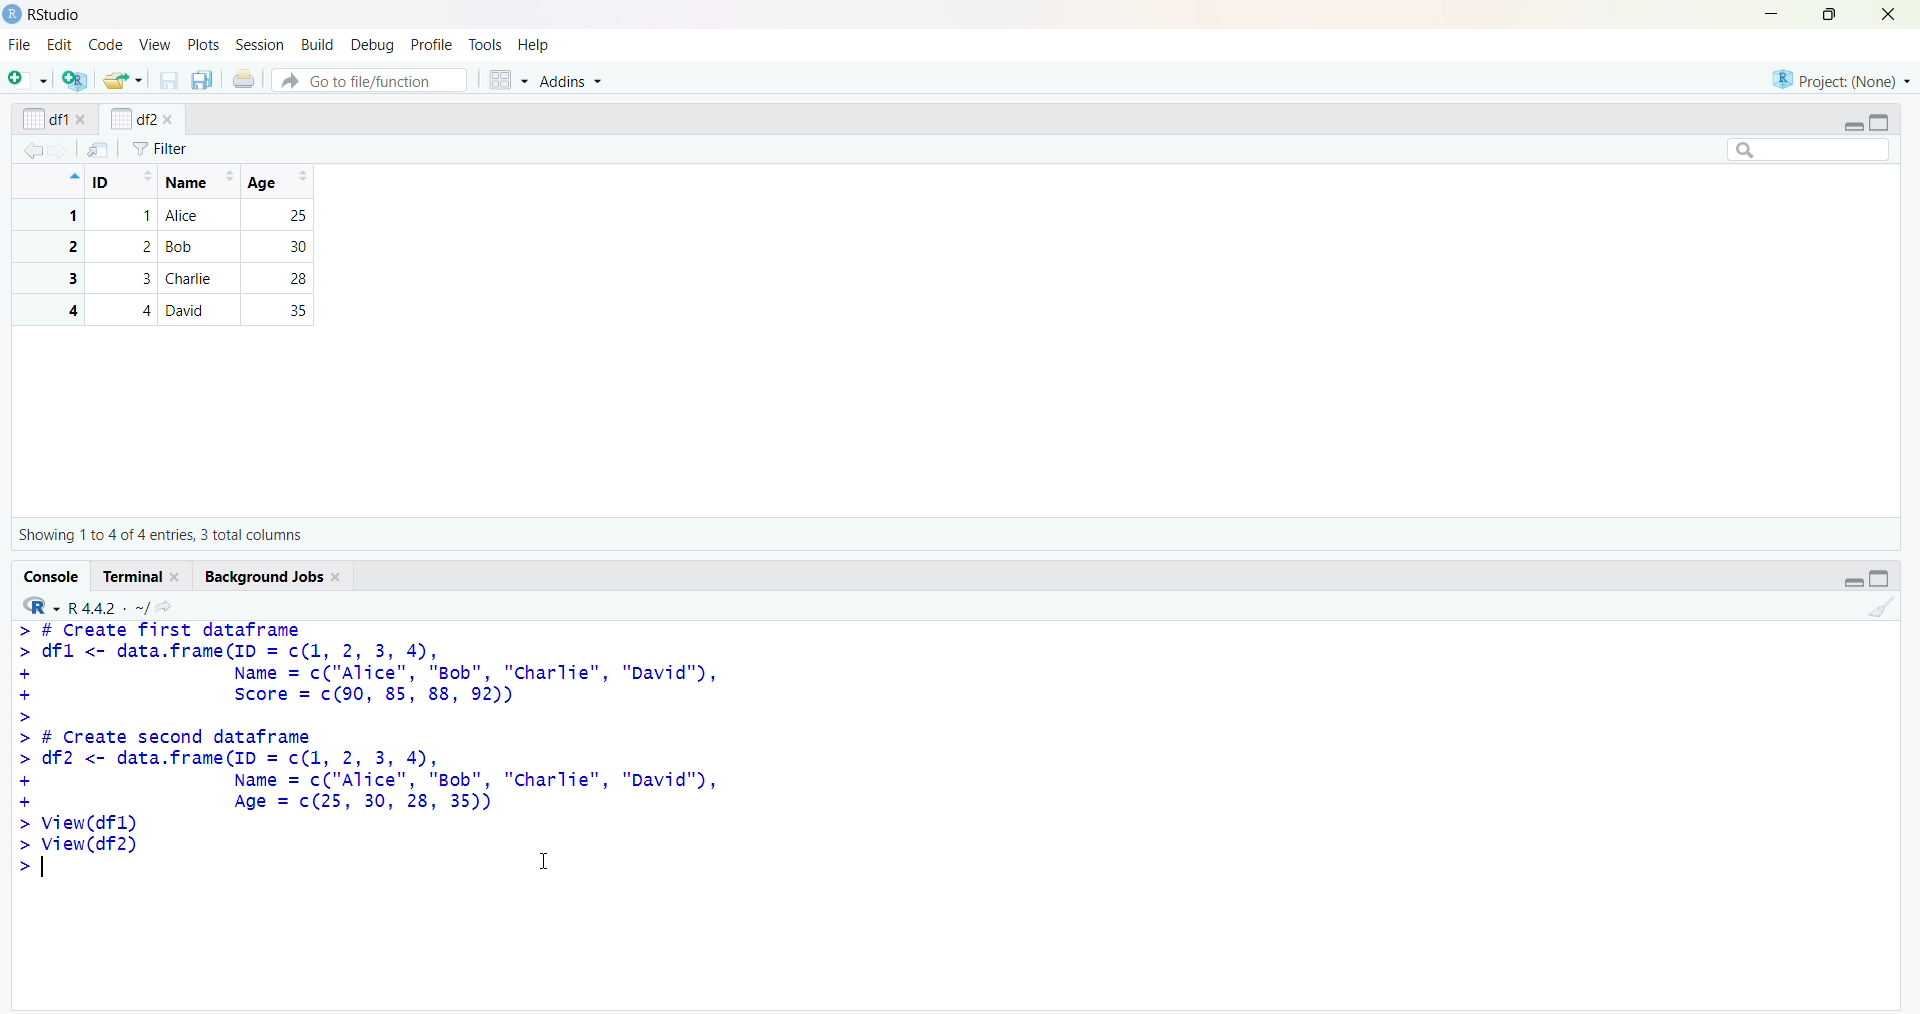 Image resolution: width=1920 pixels, height=1014 pixels. I want to click on Help, so click(533, 44).